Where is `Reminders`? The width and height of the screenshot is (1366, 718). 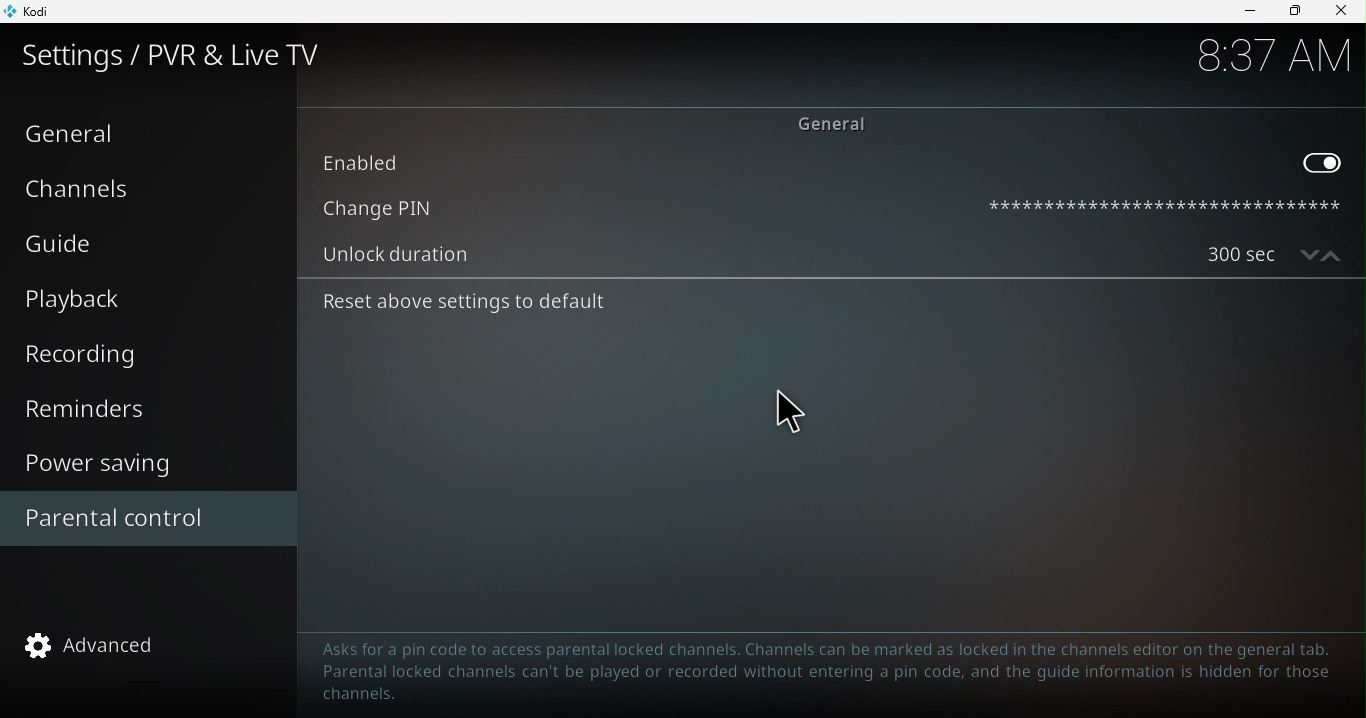
Reminders is located at coordinates (152, 412).